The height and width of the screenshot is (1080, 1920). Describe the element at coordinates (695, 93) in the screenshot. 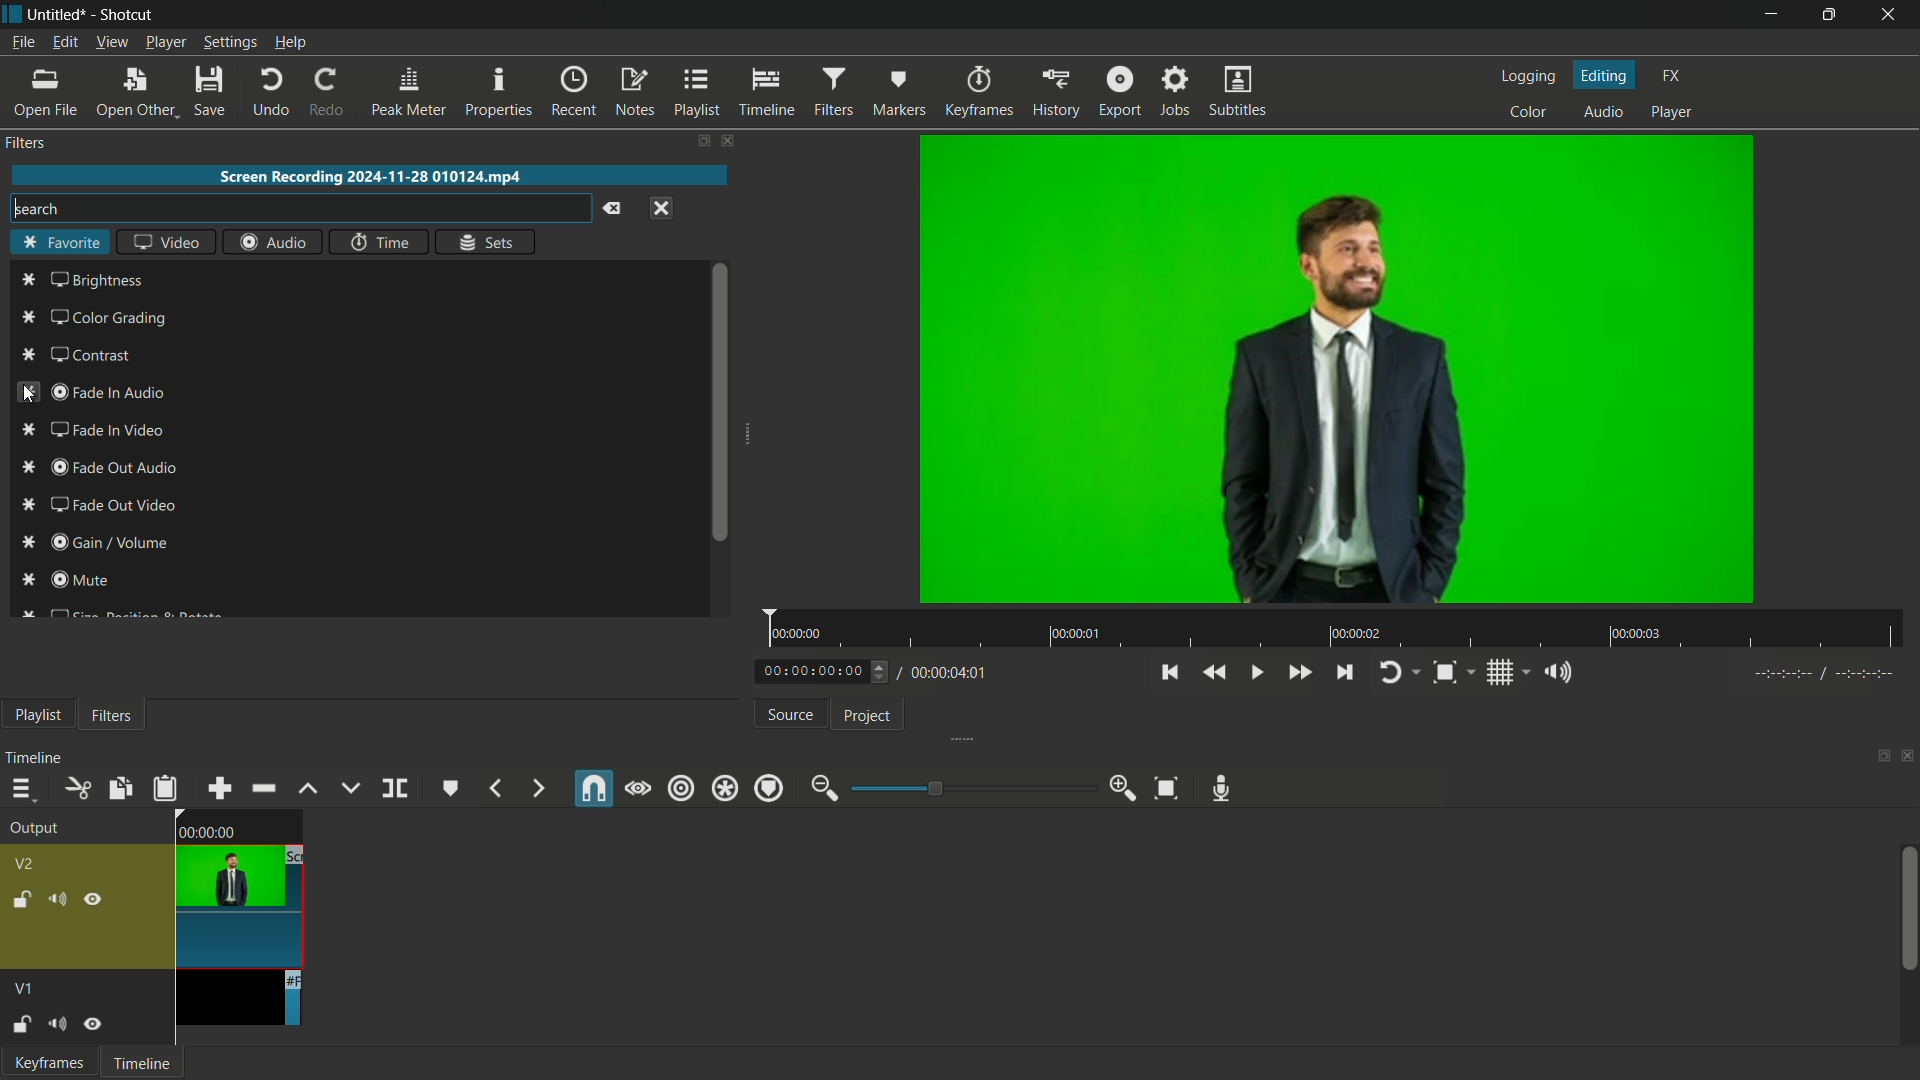

I see `playlist` at that location.